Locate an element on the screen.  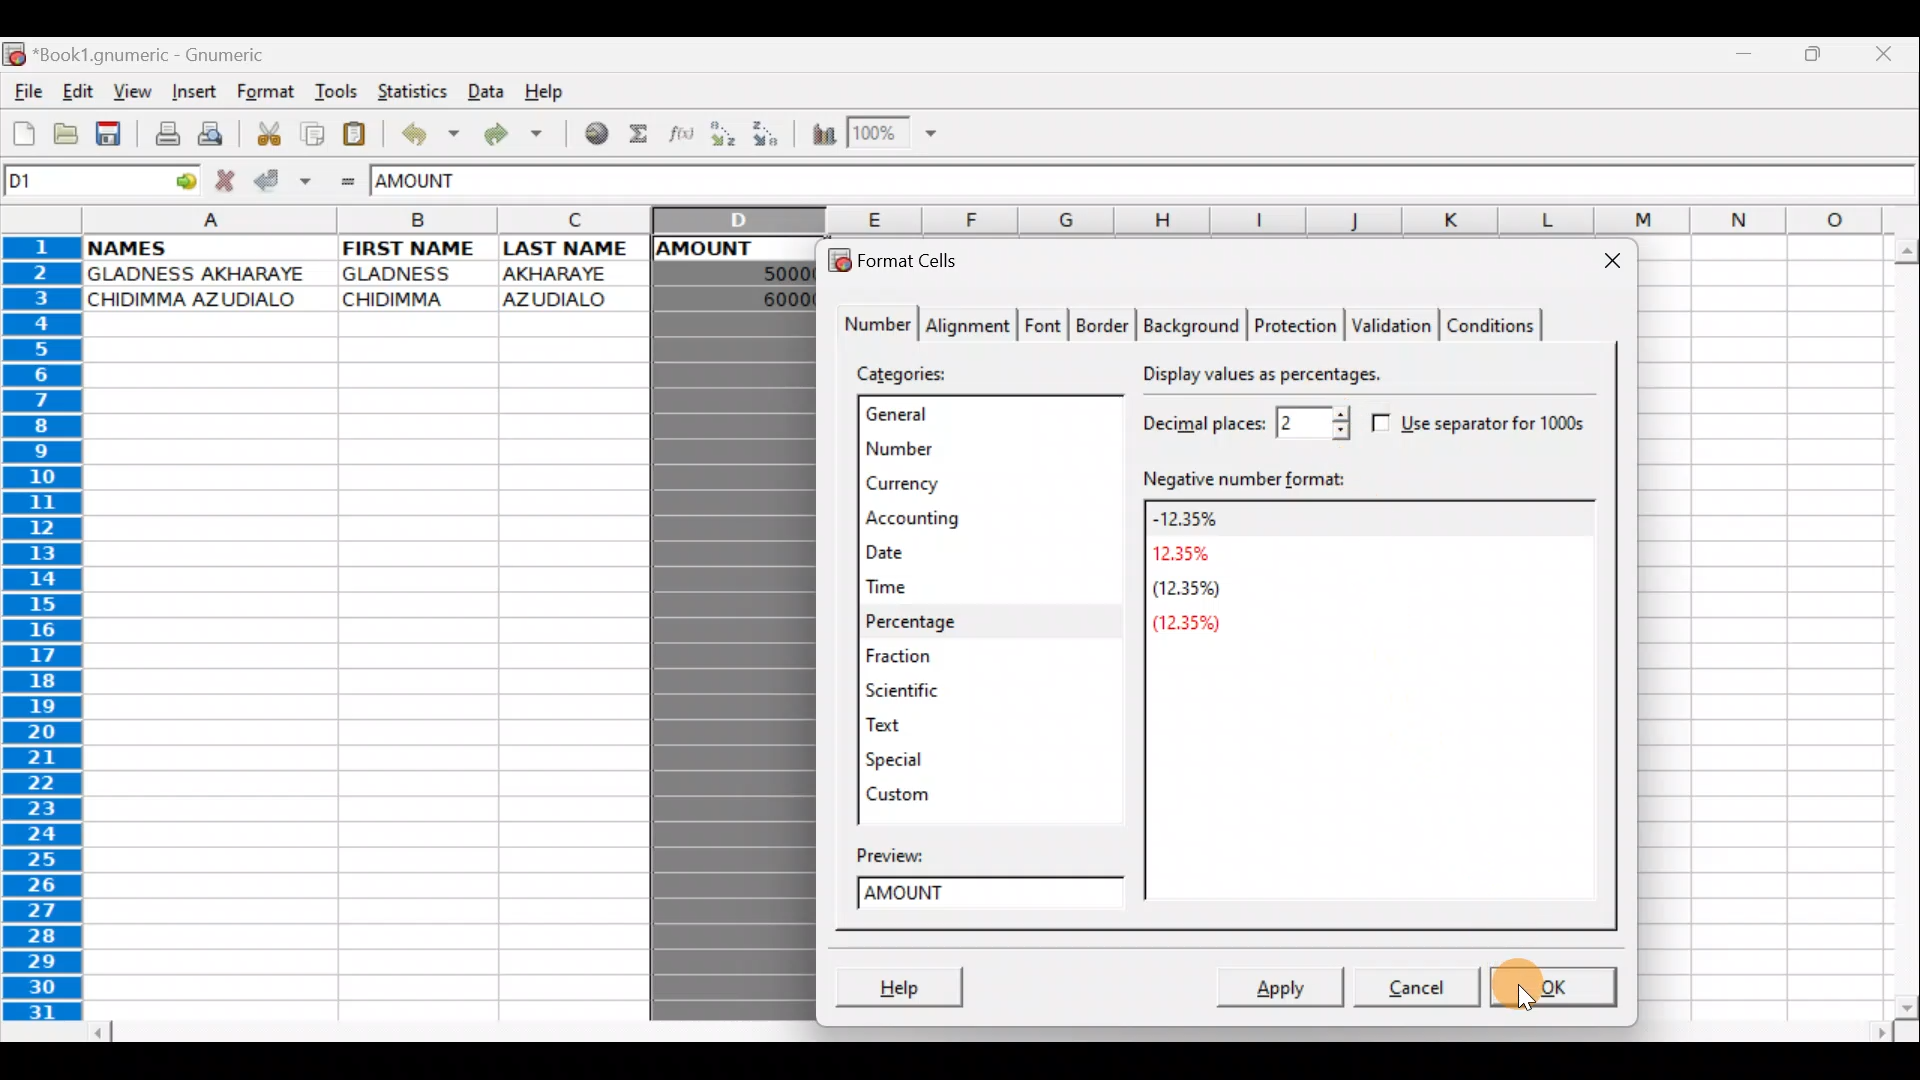
Number is located at coordinates (872, 325).